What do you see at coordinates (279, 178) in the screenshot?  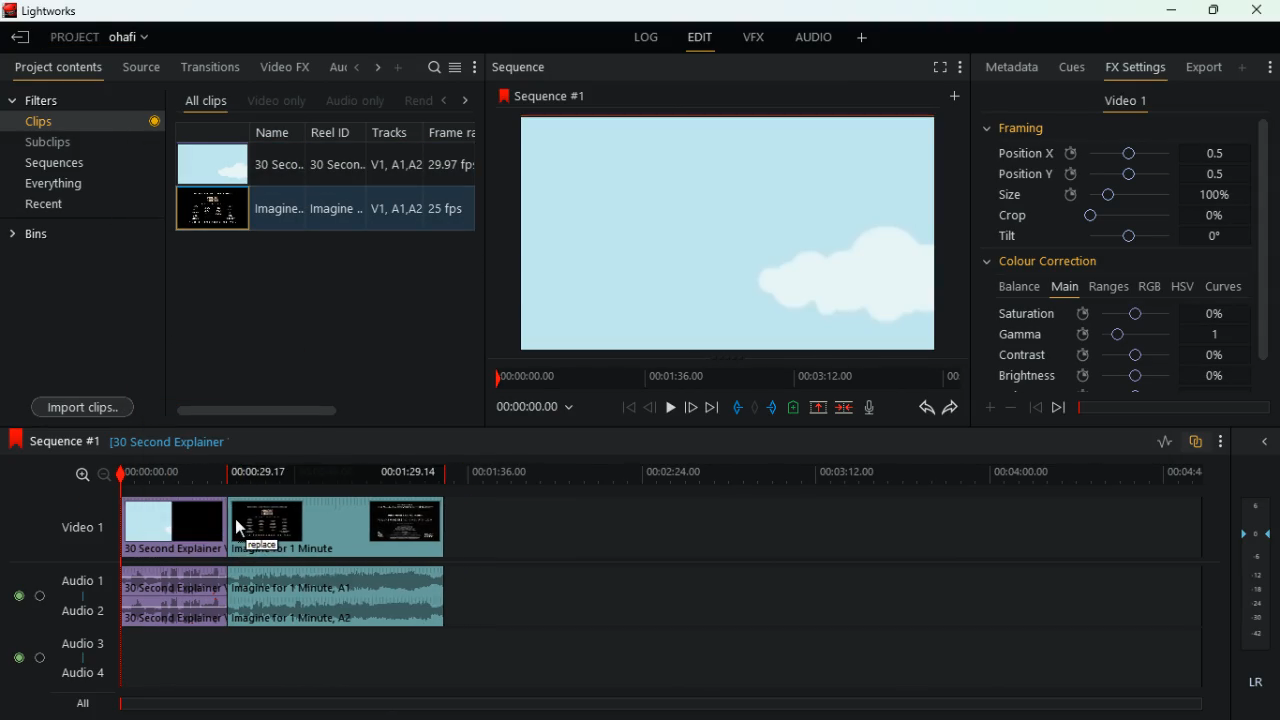 I see `name` at bounding box center [279, 178].